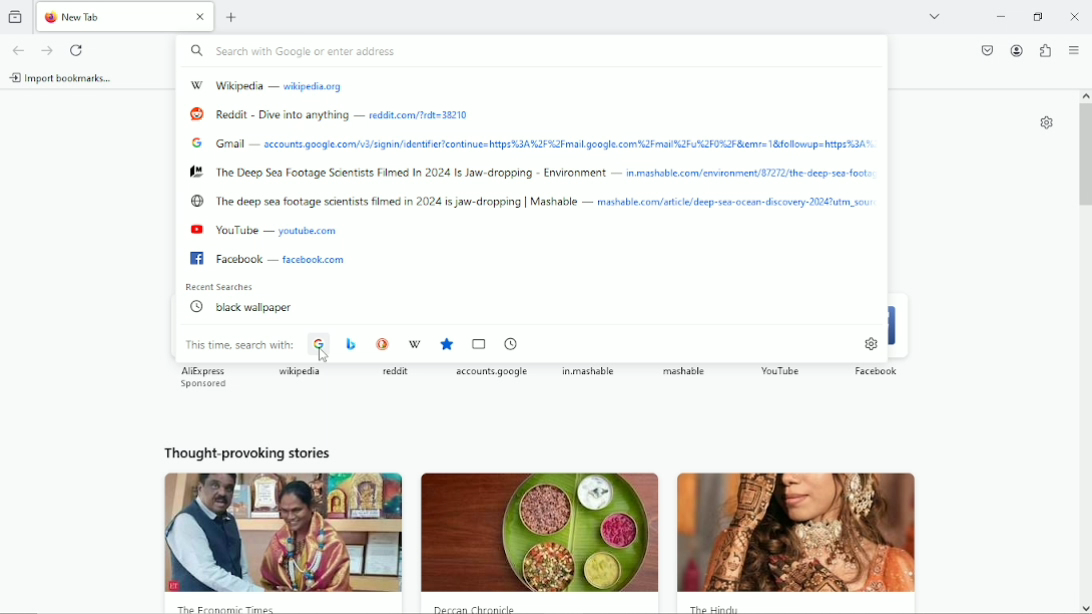  What do you see at coordinates (423, 116) in the screenshot?
I see `reddit.com/?rdt-38210` at bounding box center [423, 116].